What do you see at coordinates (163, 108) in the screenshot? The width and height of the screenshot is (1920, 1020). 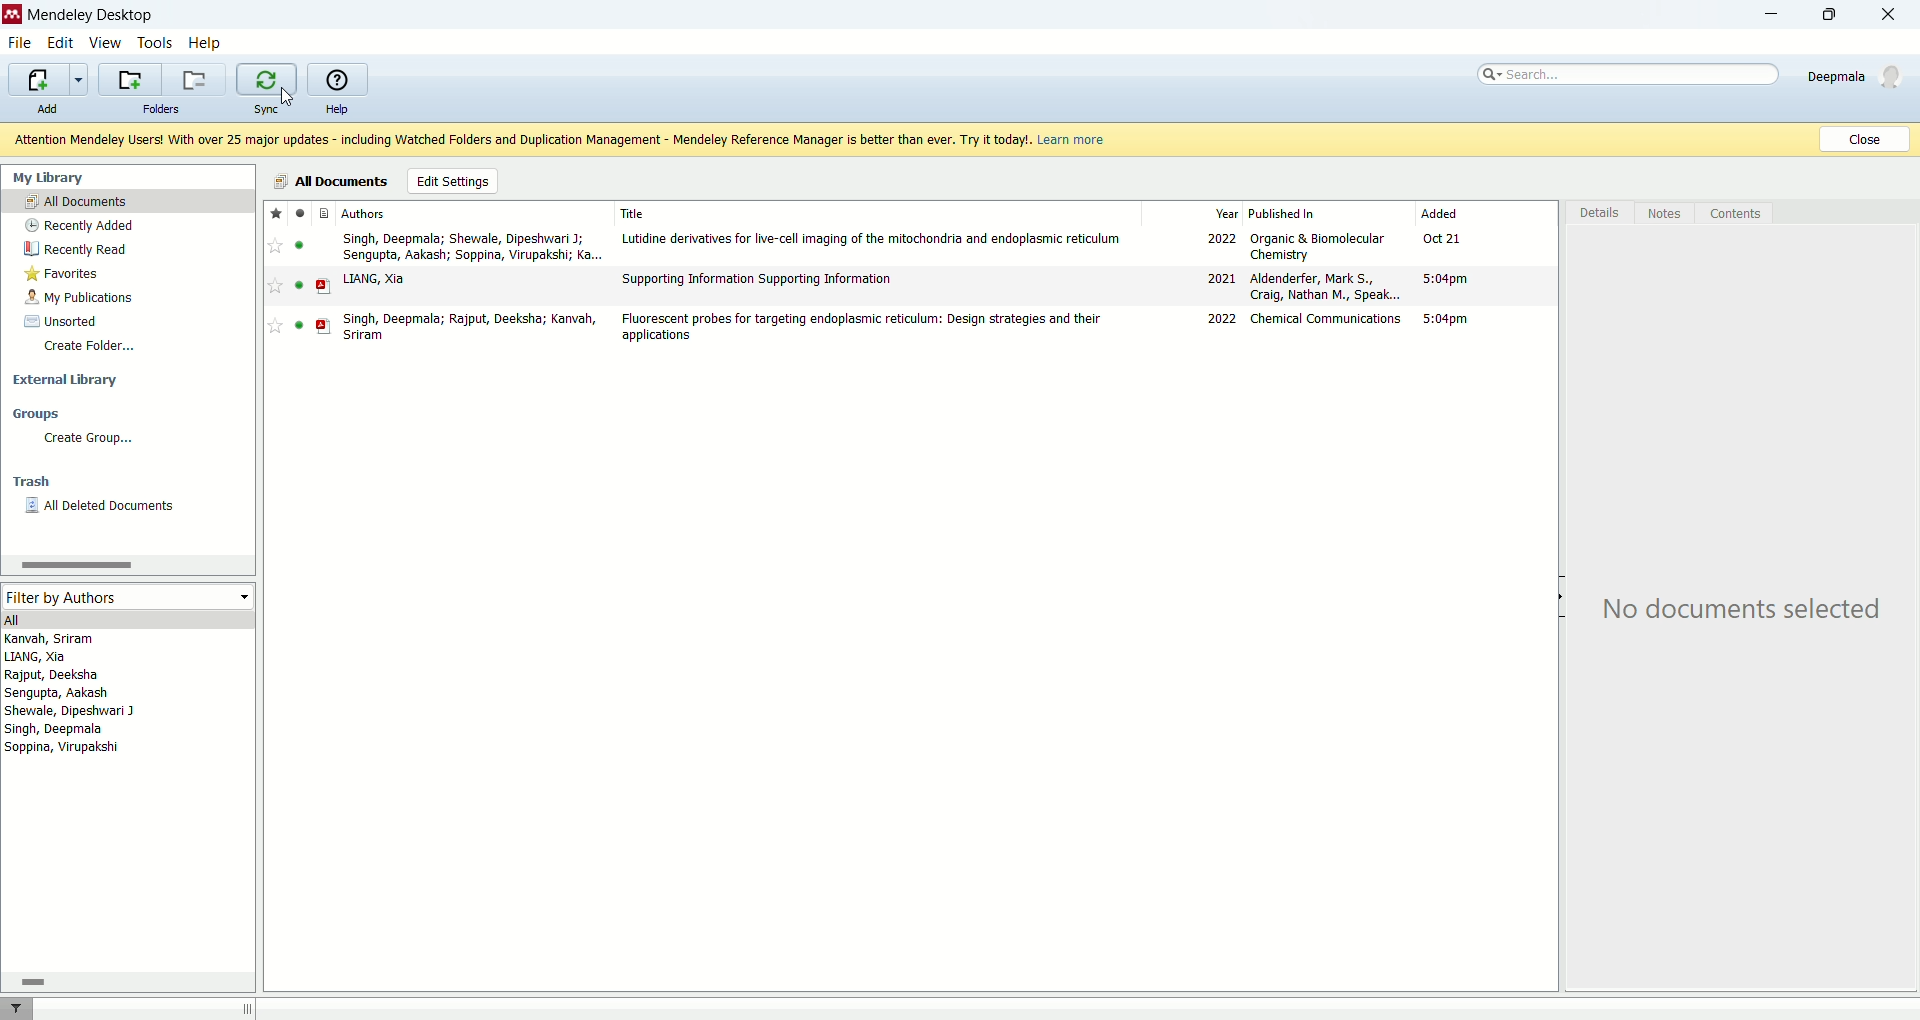 I see `folders` at bounding box center [163, 108].